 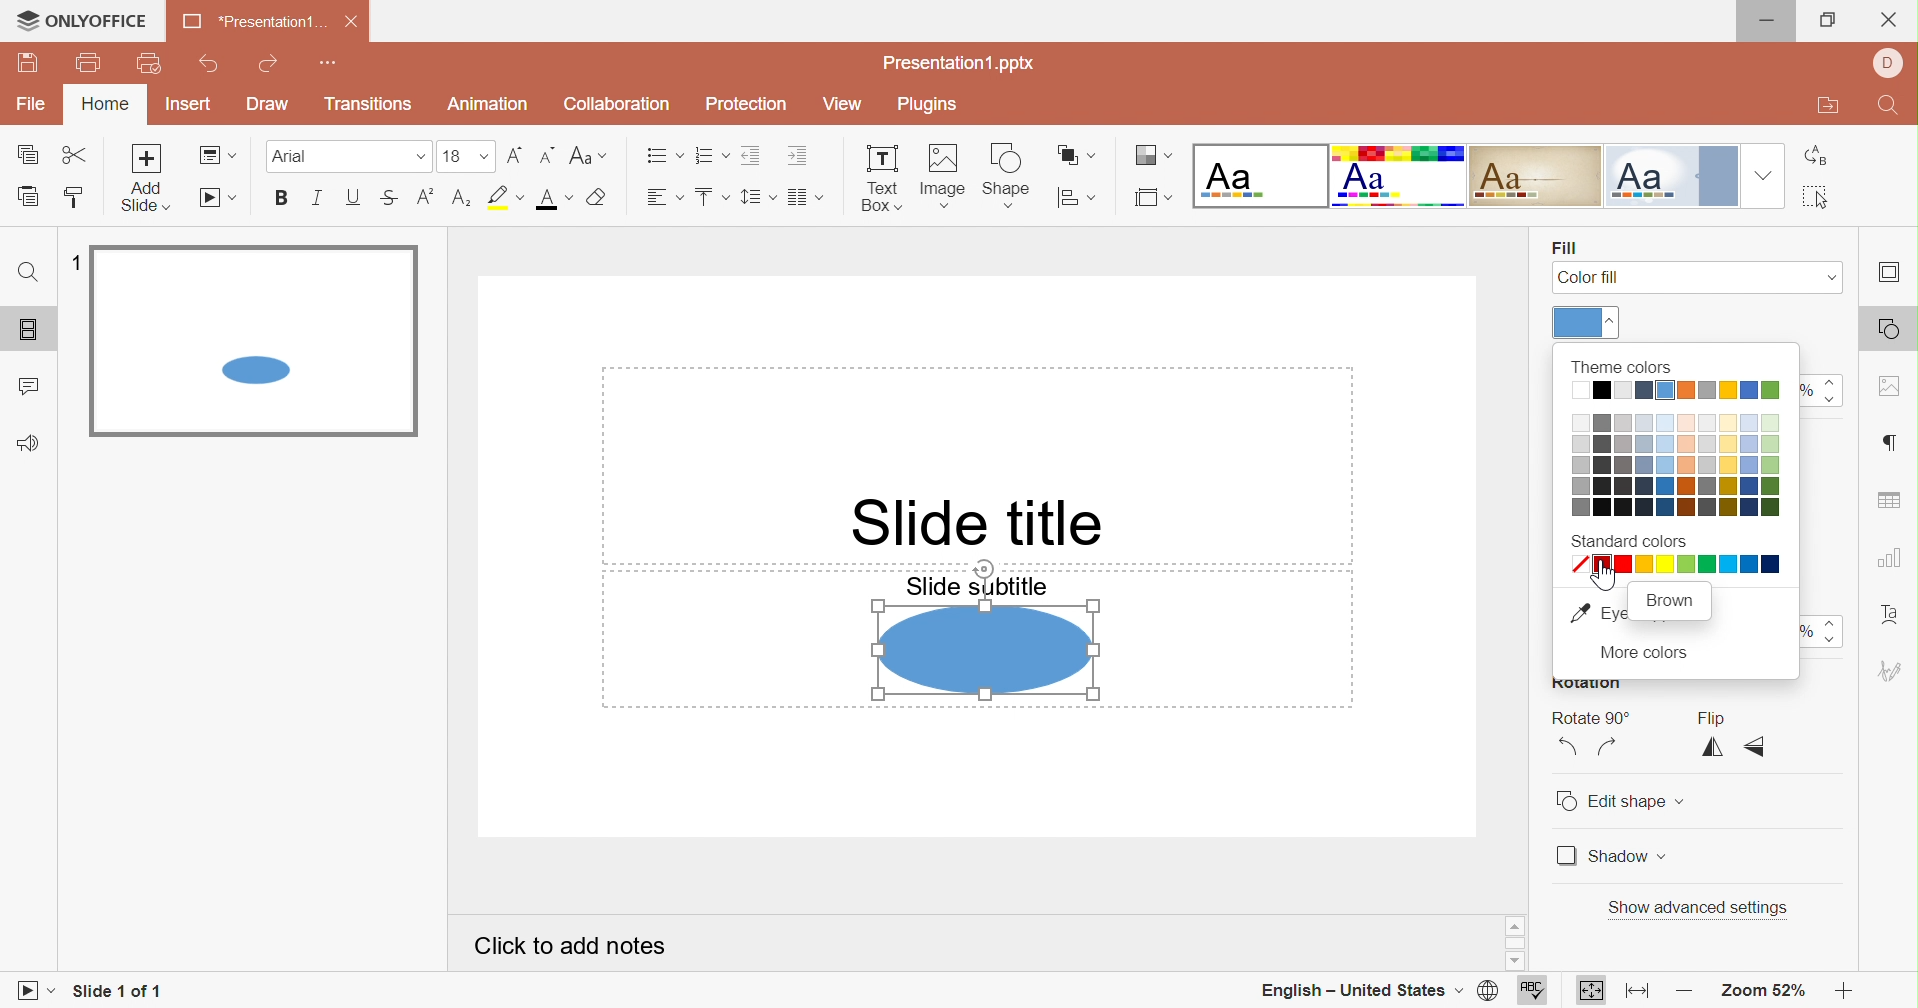 What do you see at coordinates (1825, 22) in the screenshot?
I see `Restore down` at bounding box center [1825, 22].